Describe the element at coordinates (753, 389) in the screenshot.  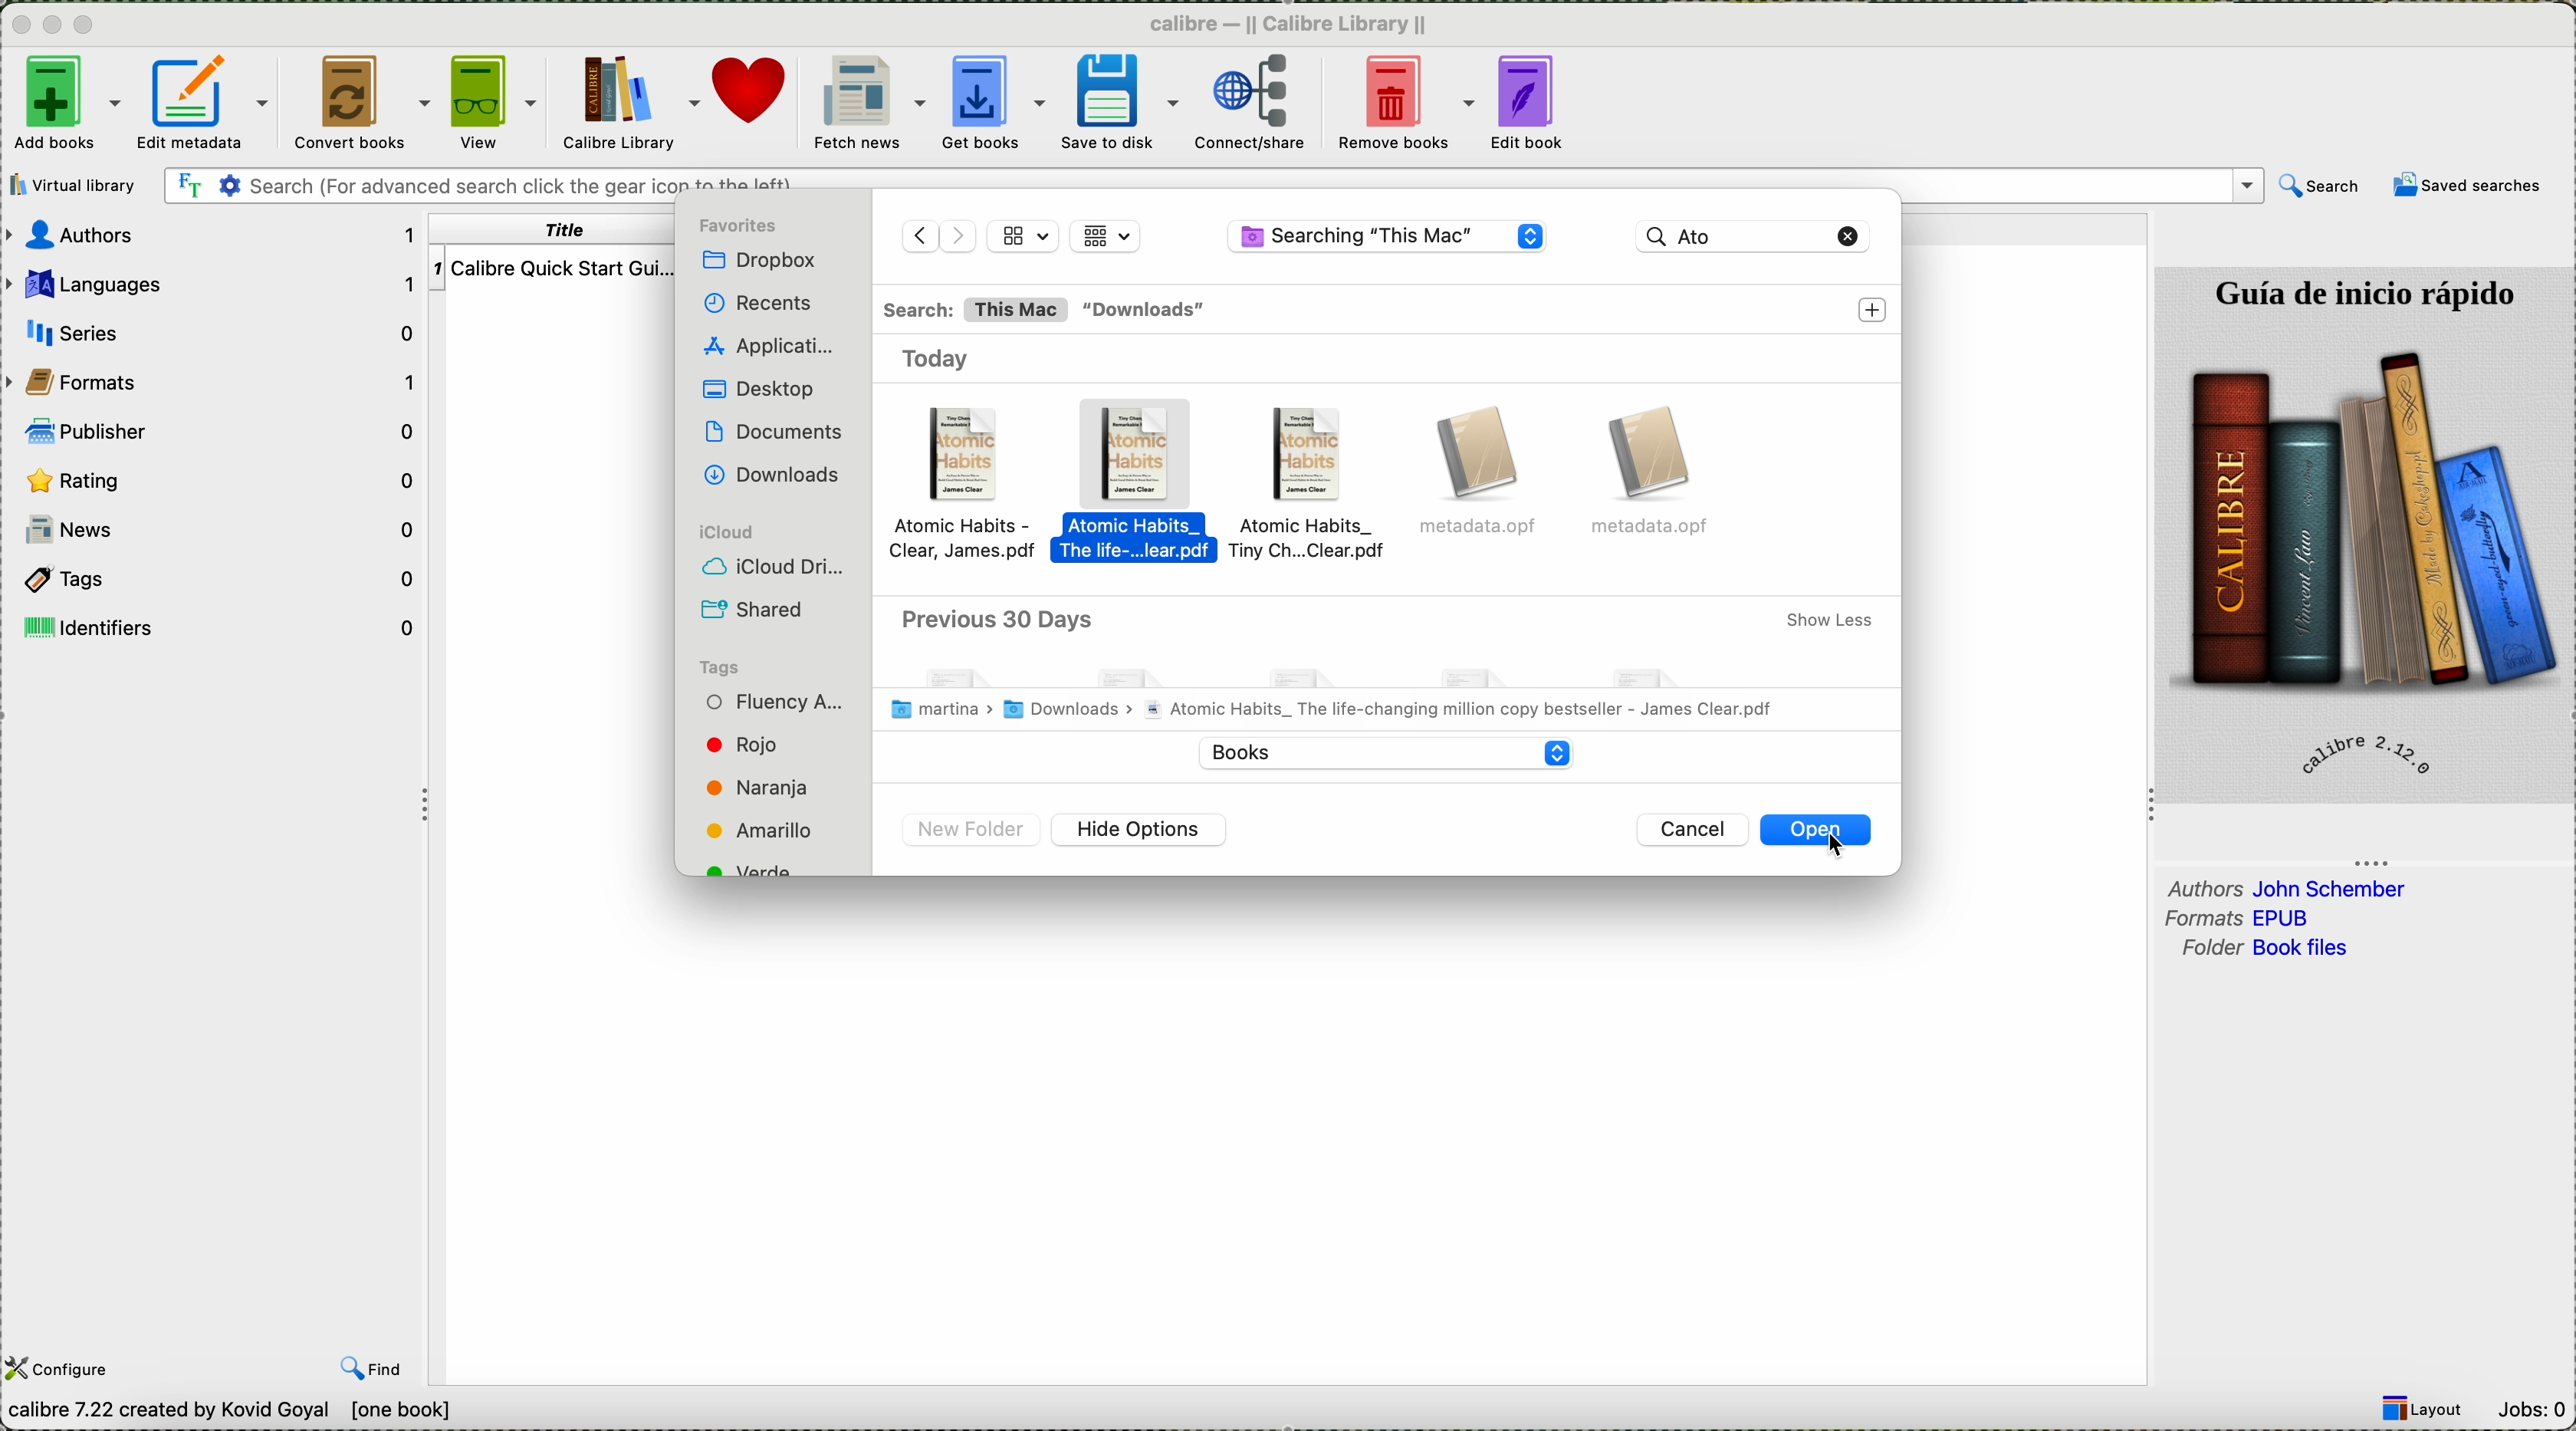
I see `desktop` at that location.